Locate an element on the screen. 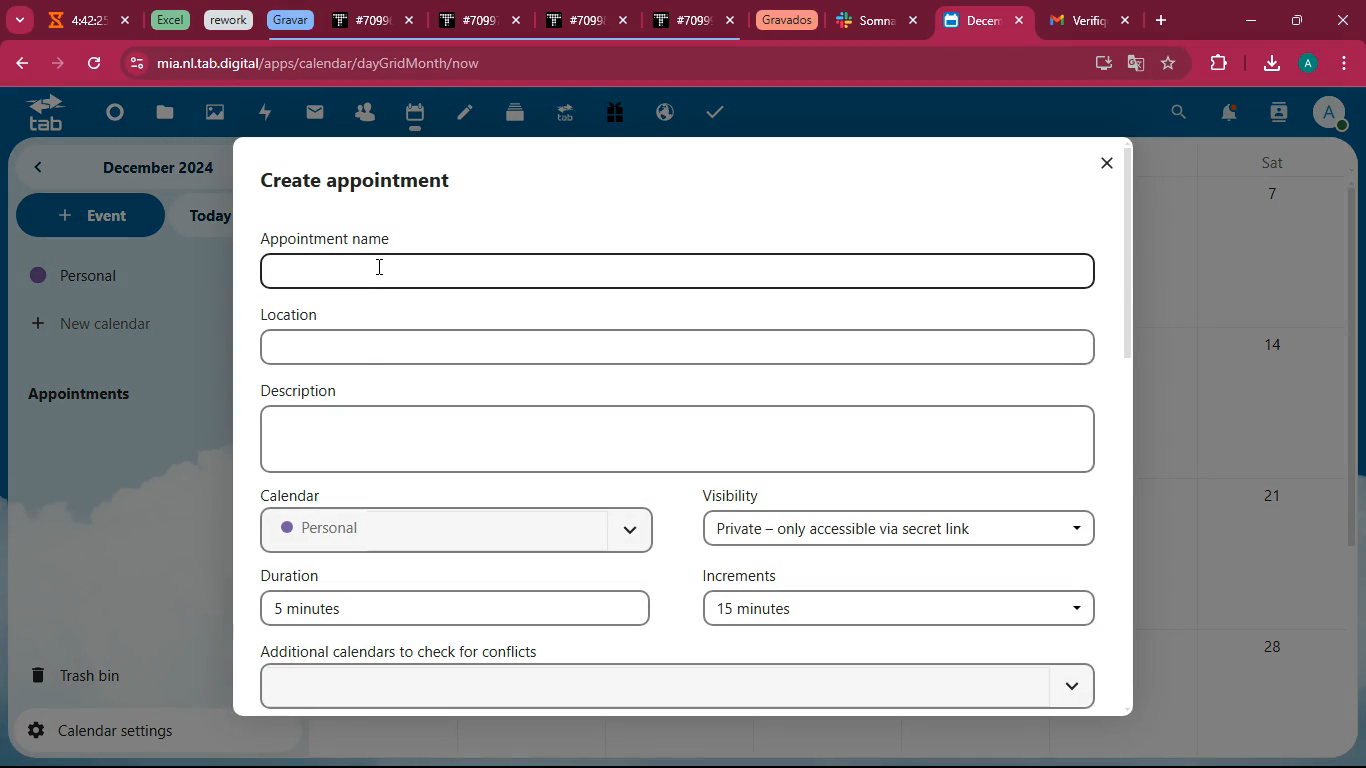  files is located at coordinates (517, 112).